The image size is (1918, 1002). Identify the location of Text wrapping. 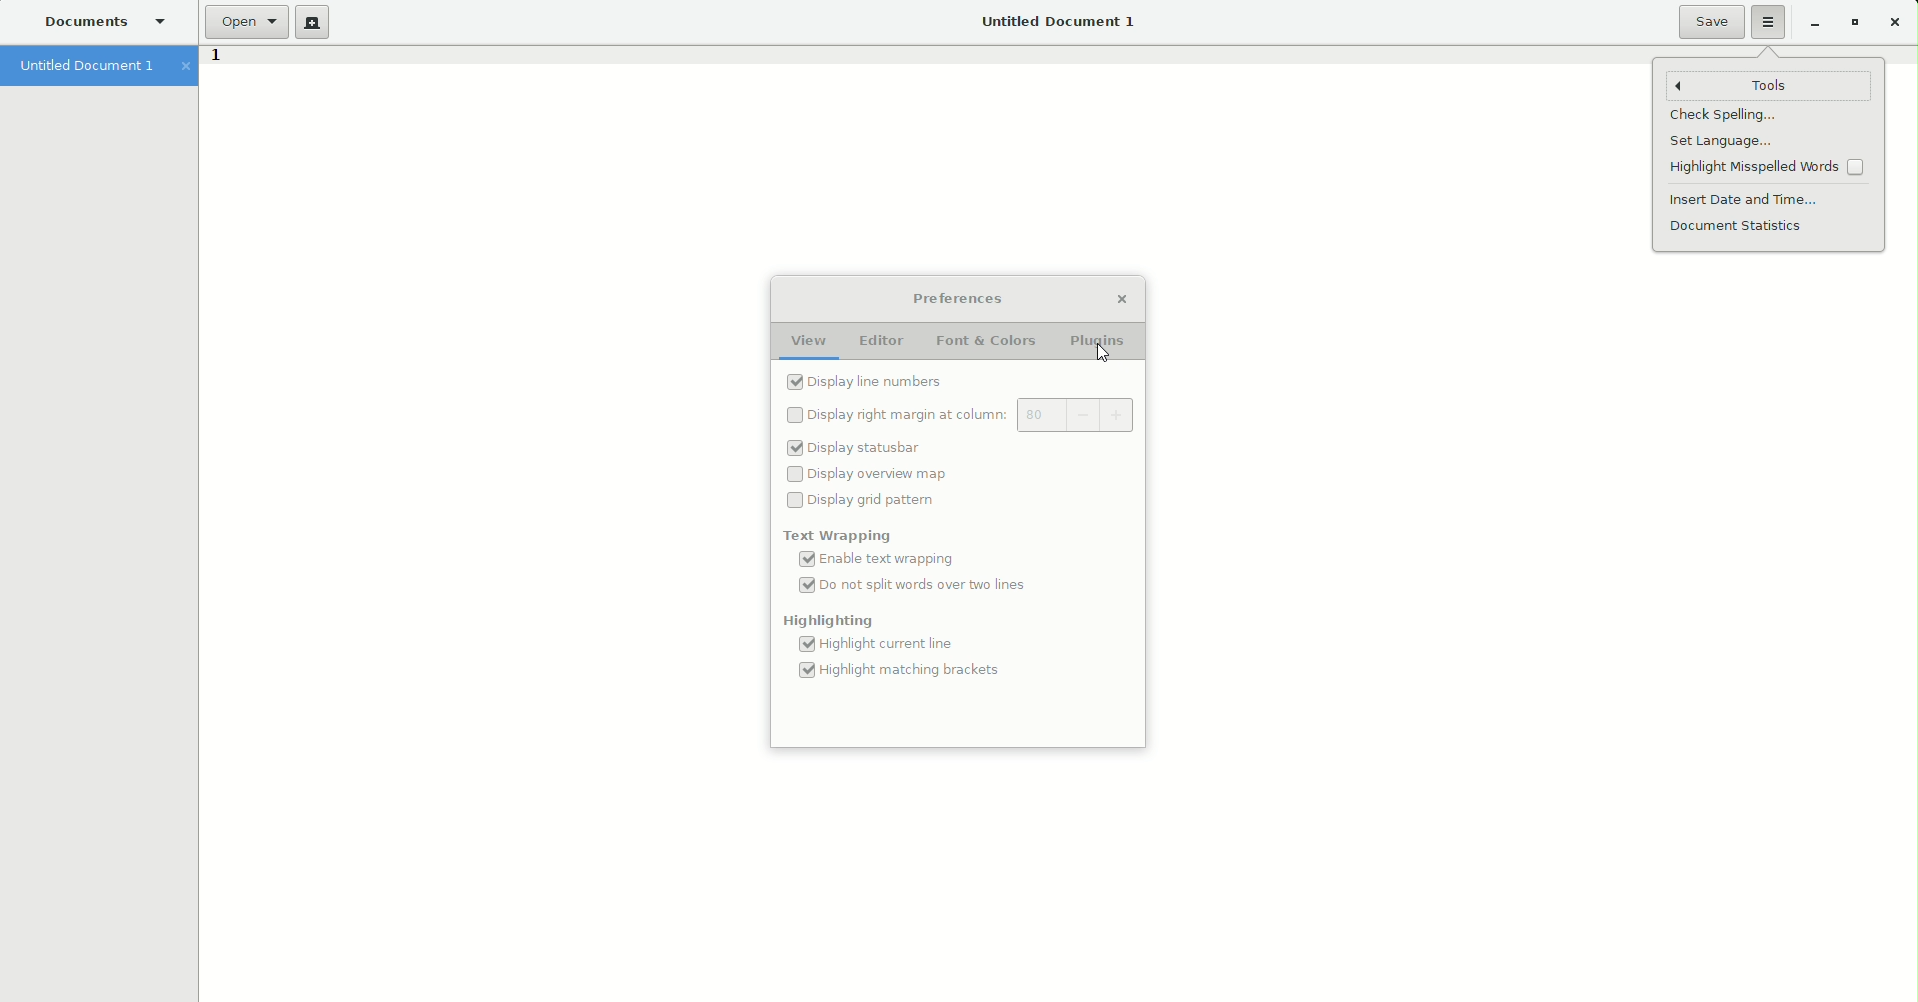
(835, 534).